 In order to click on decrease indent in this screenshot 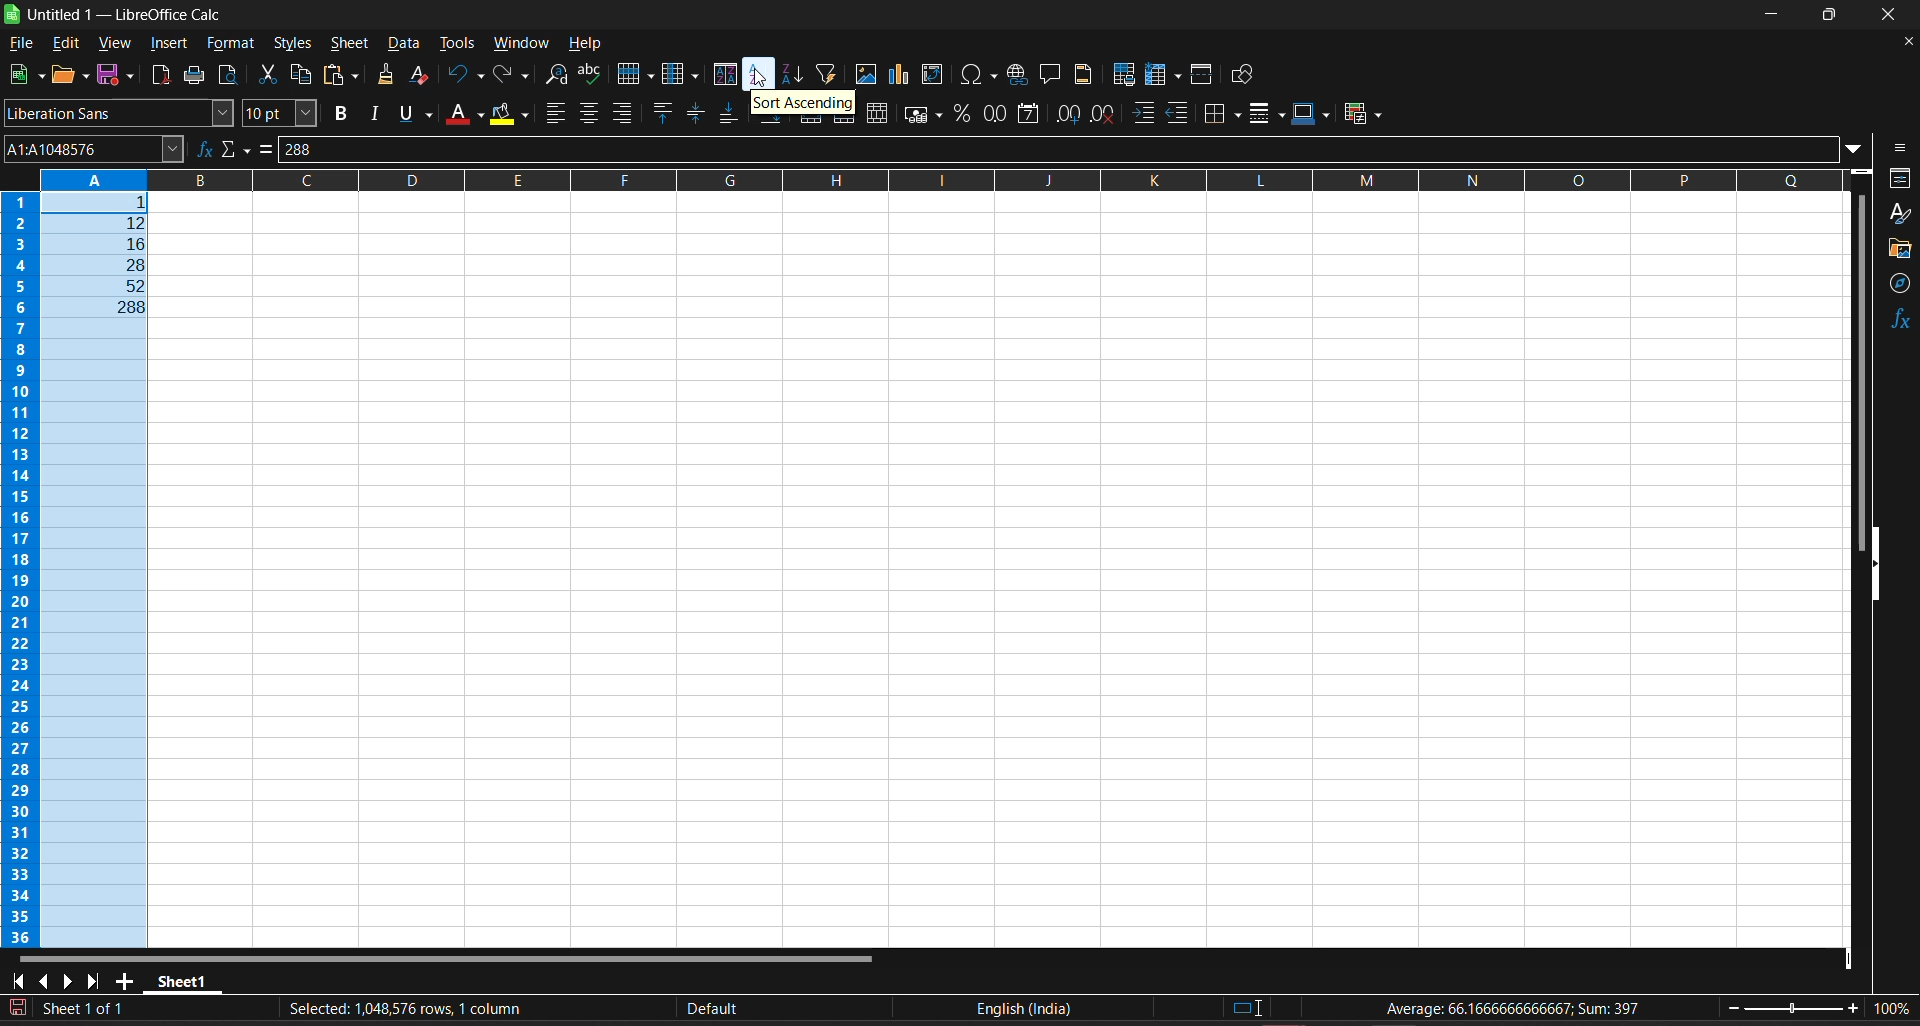, I will do `click(1179, 112)`.